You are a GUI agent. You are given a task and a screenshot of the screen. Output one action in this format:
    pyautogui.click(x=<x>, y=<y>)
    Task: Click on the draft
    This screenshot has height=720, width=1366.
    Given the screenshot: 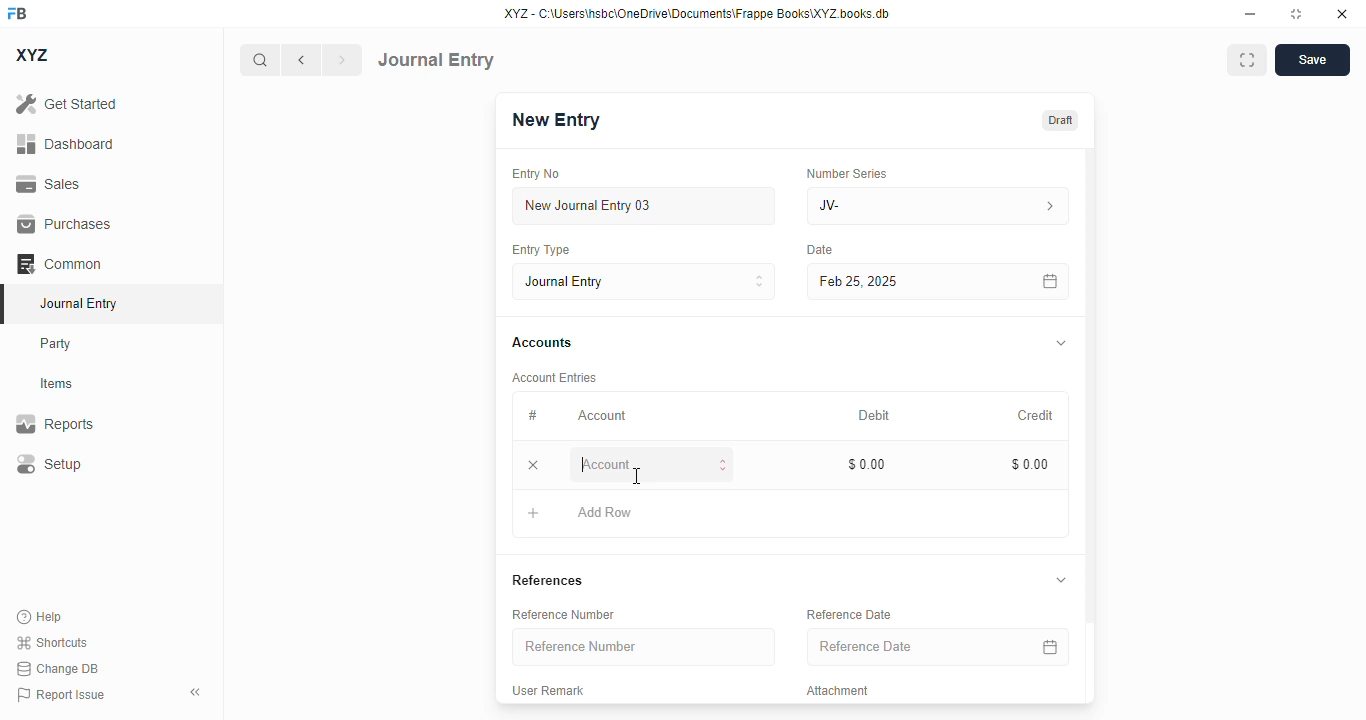 What is the action you would take?
    pyautogui.click(x=1061, y=121)
    